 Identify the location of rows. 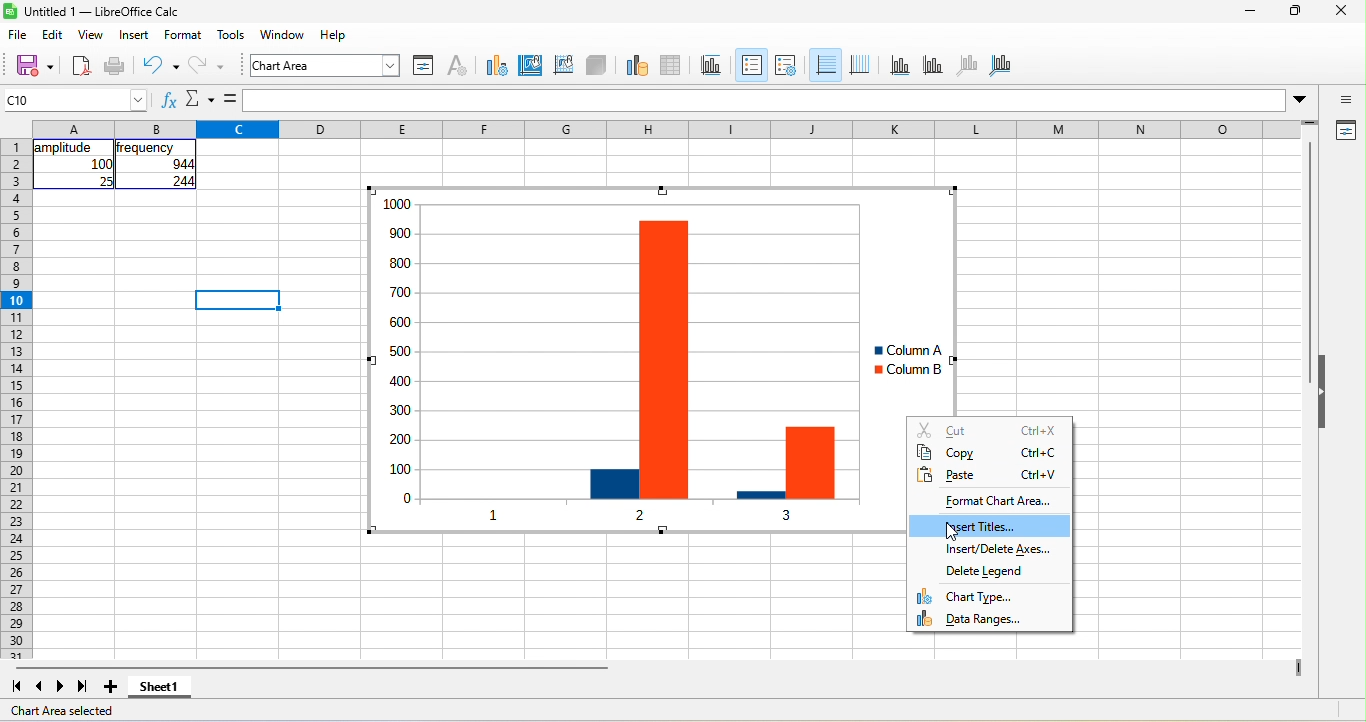
(16, 399).